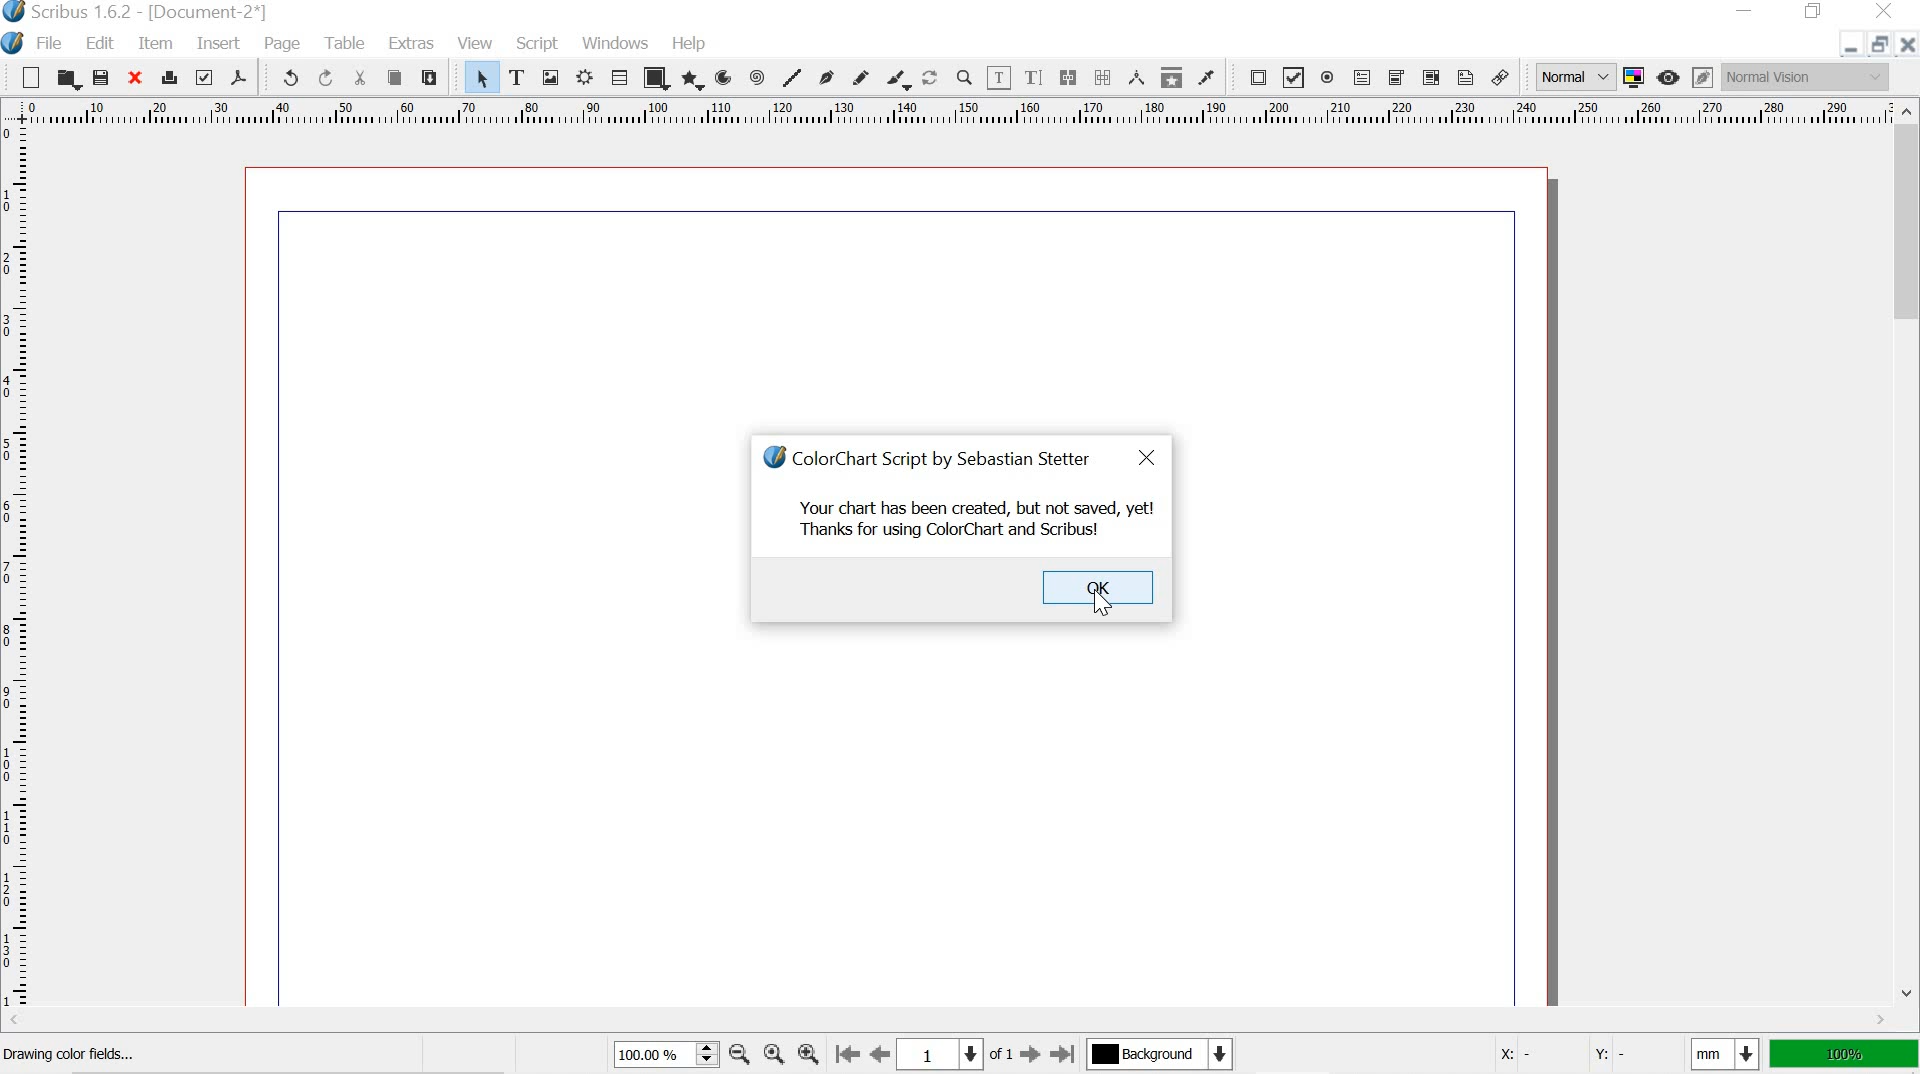 The width and height of the screenshot is (1920, 1074). What do you see at coordinates (68, 79) in the screenshot?
I see `open` at bounding box center [68, 79].